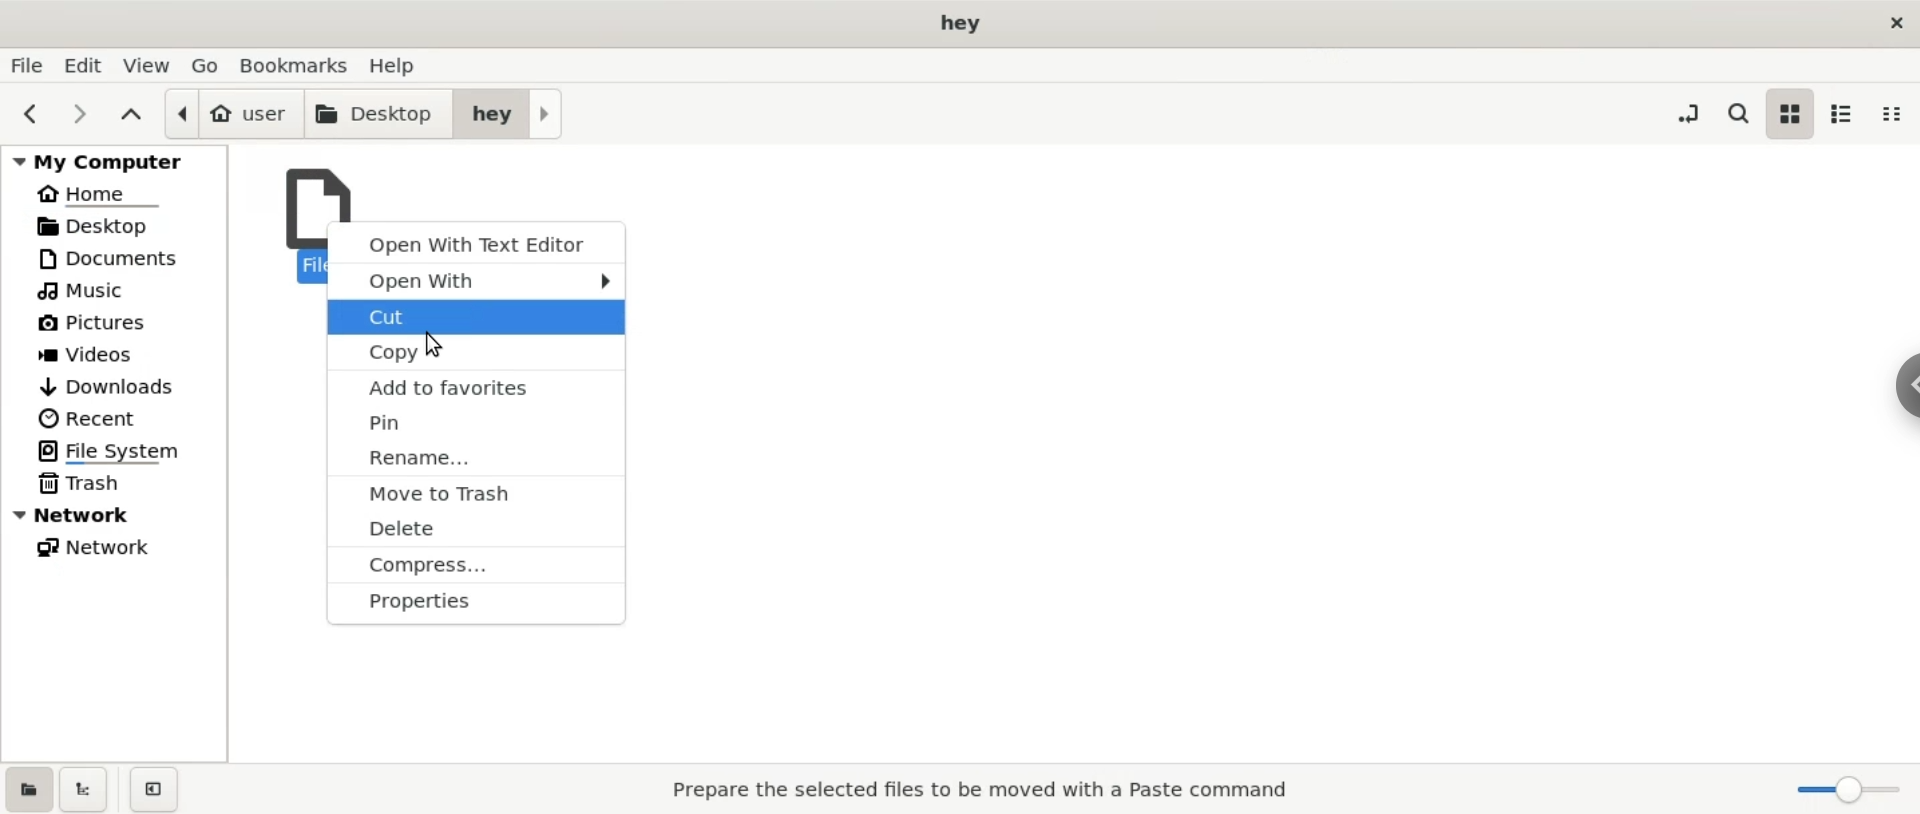 Image resolution: width=1920 pixels, height=814 pixels. I want to click on previous, so click(31, 115).